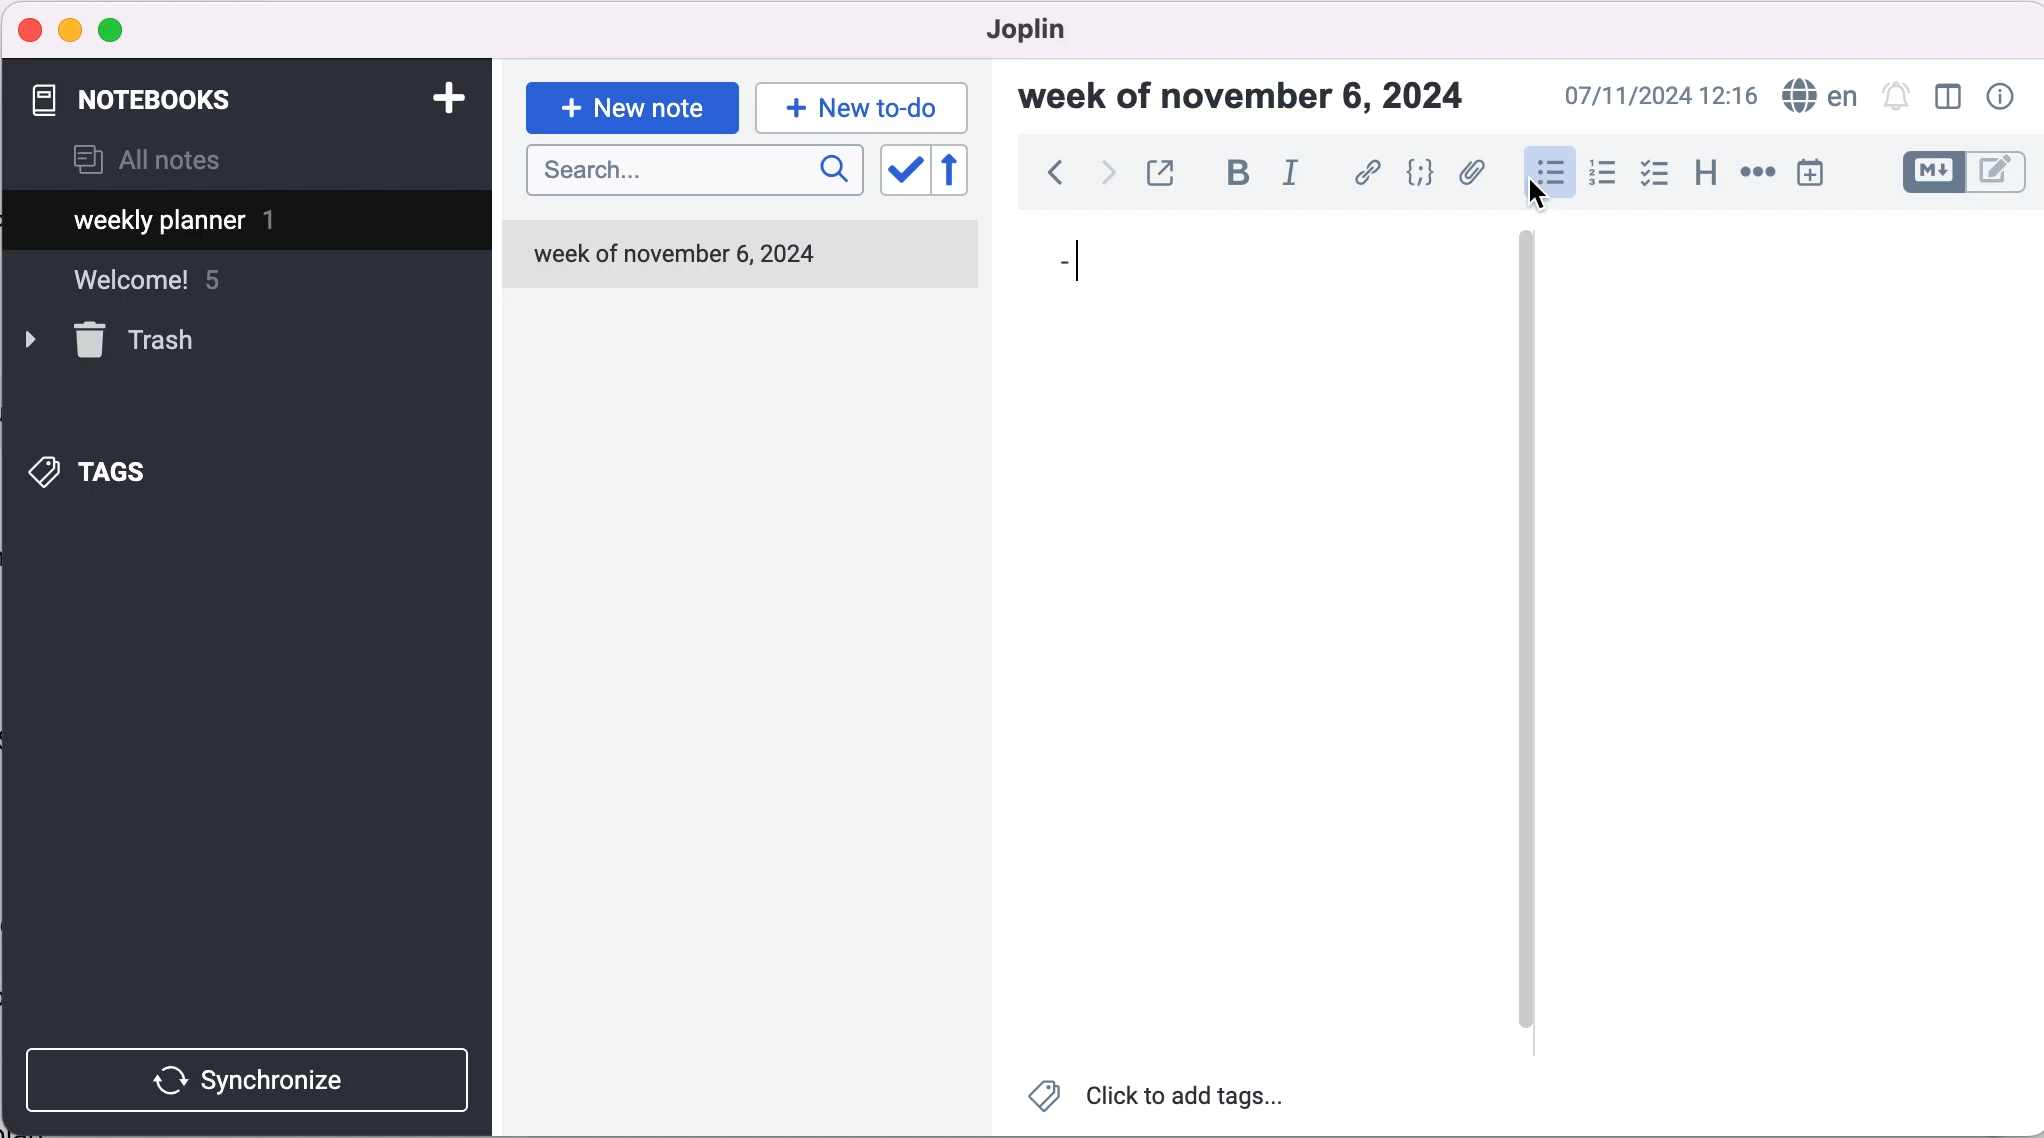 Image resolution: width=2044 pixels, height=1138 pixels. What do you see at coordinates (1601, 176) in the screenshot?
I see `numbered list` at bounding box center [1601, 176].